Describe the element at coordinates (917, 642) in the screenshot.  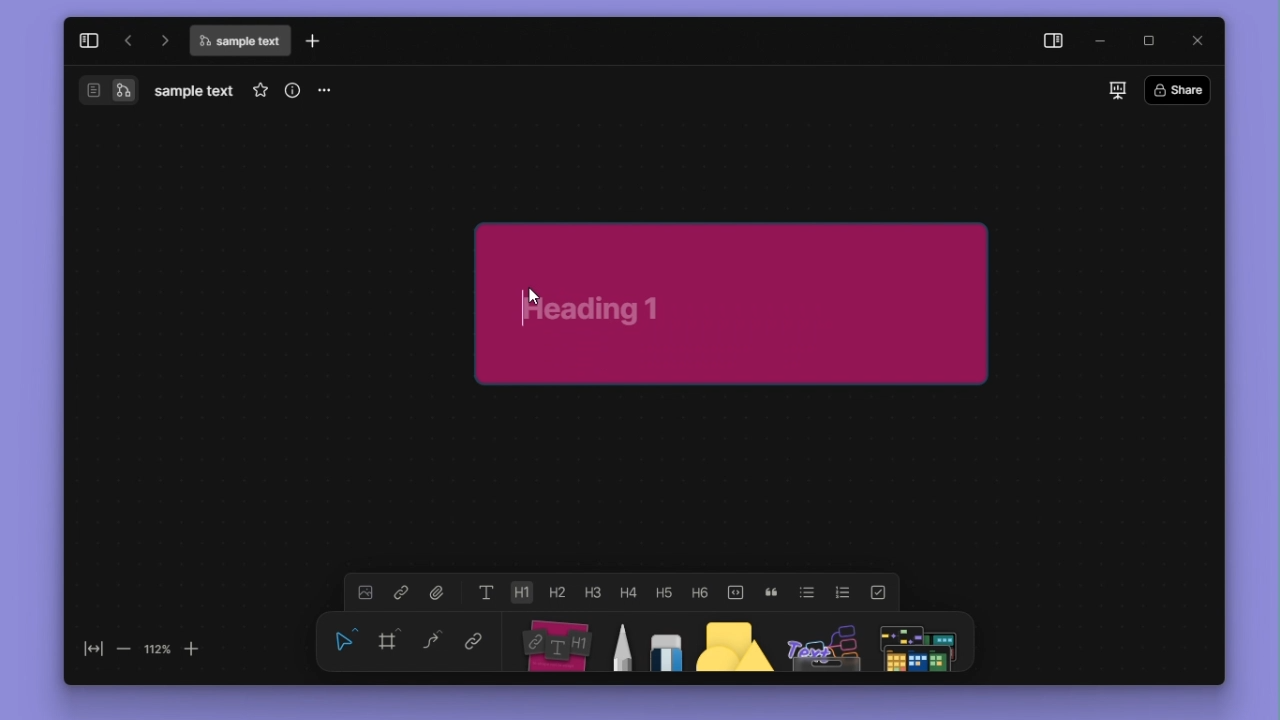
I see `more` at that location.